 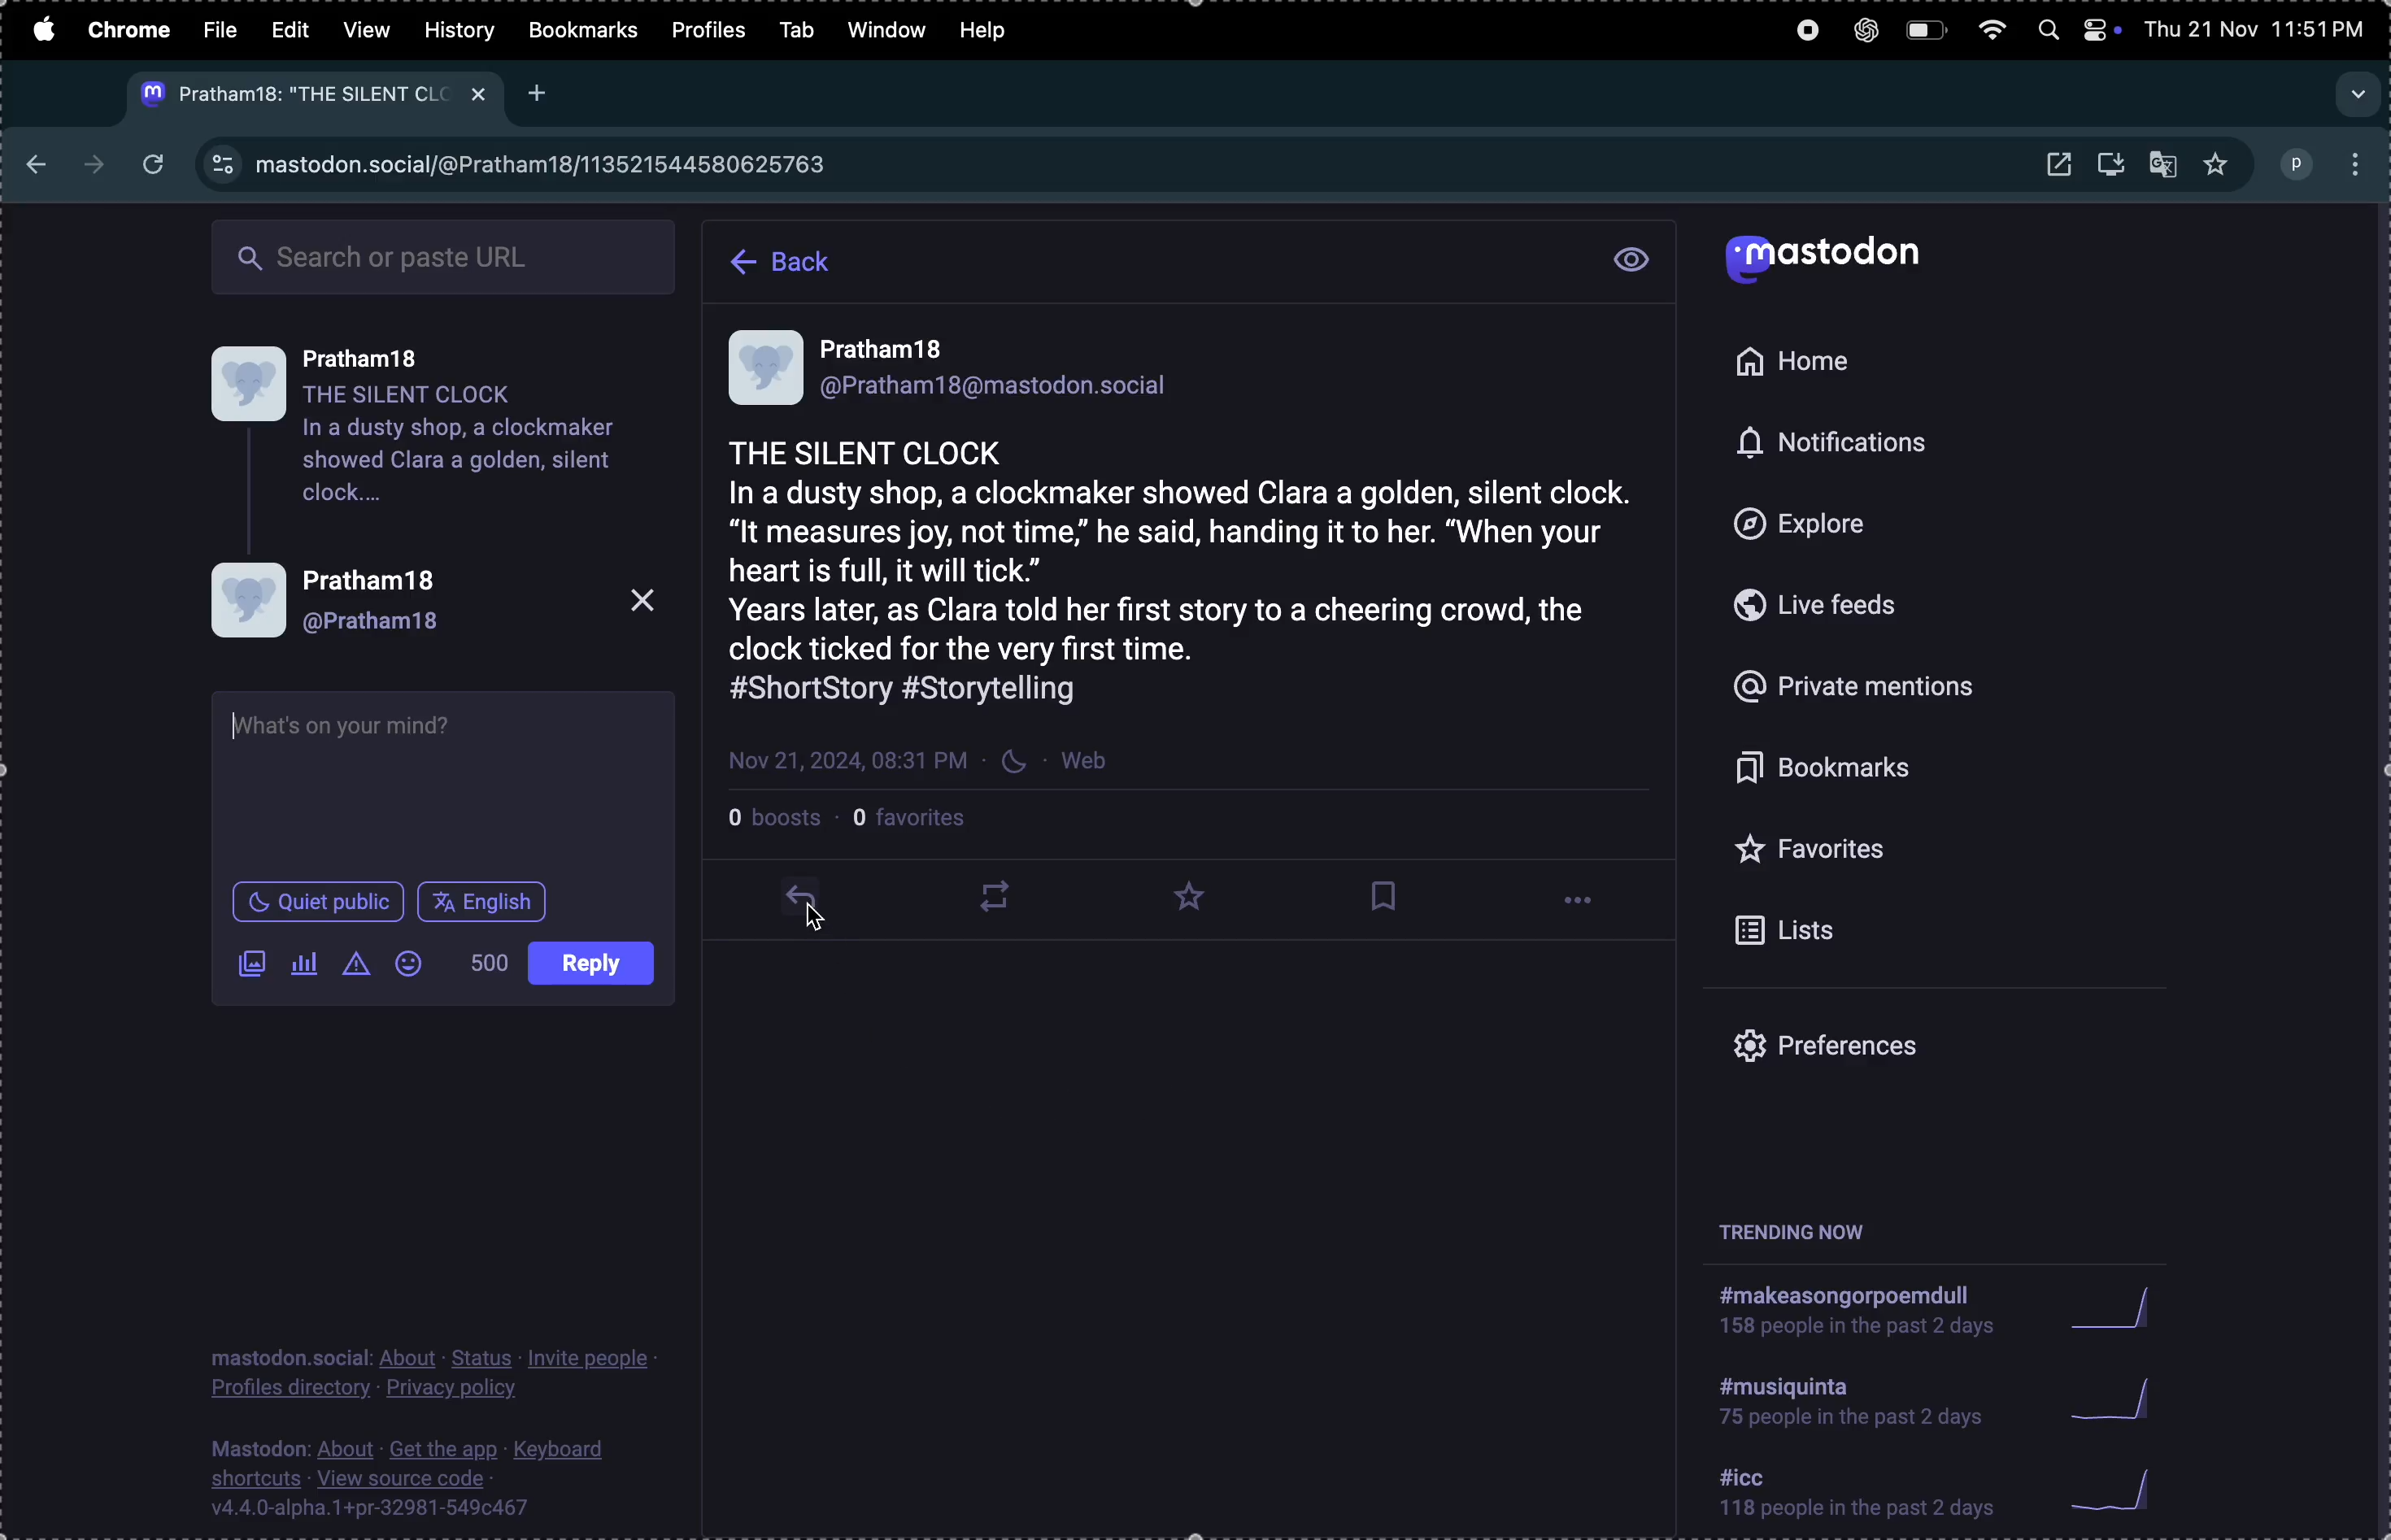 What do you see at coordinates (430, 1476) in the screenshot?
I see `source code` at bounding box center [430, 1476].